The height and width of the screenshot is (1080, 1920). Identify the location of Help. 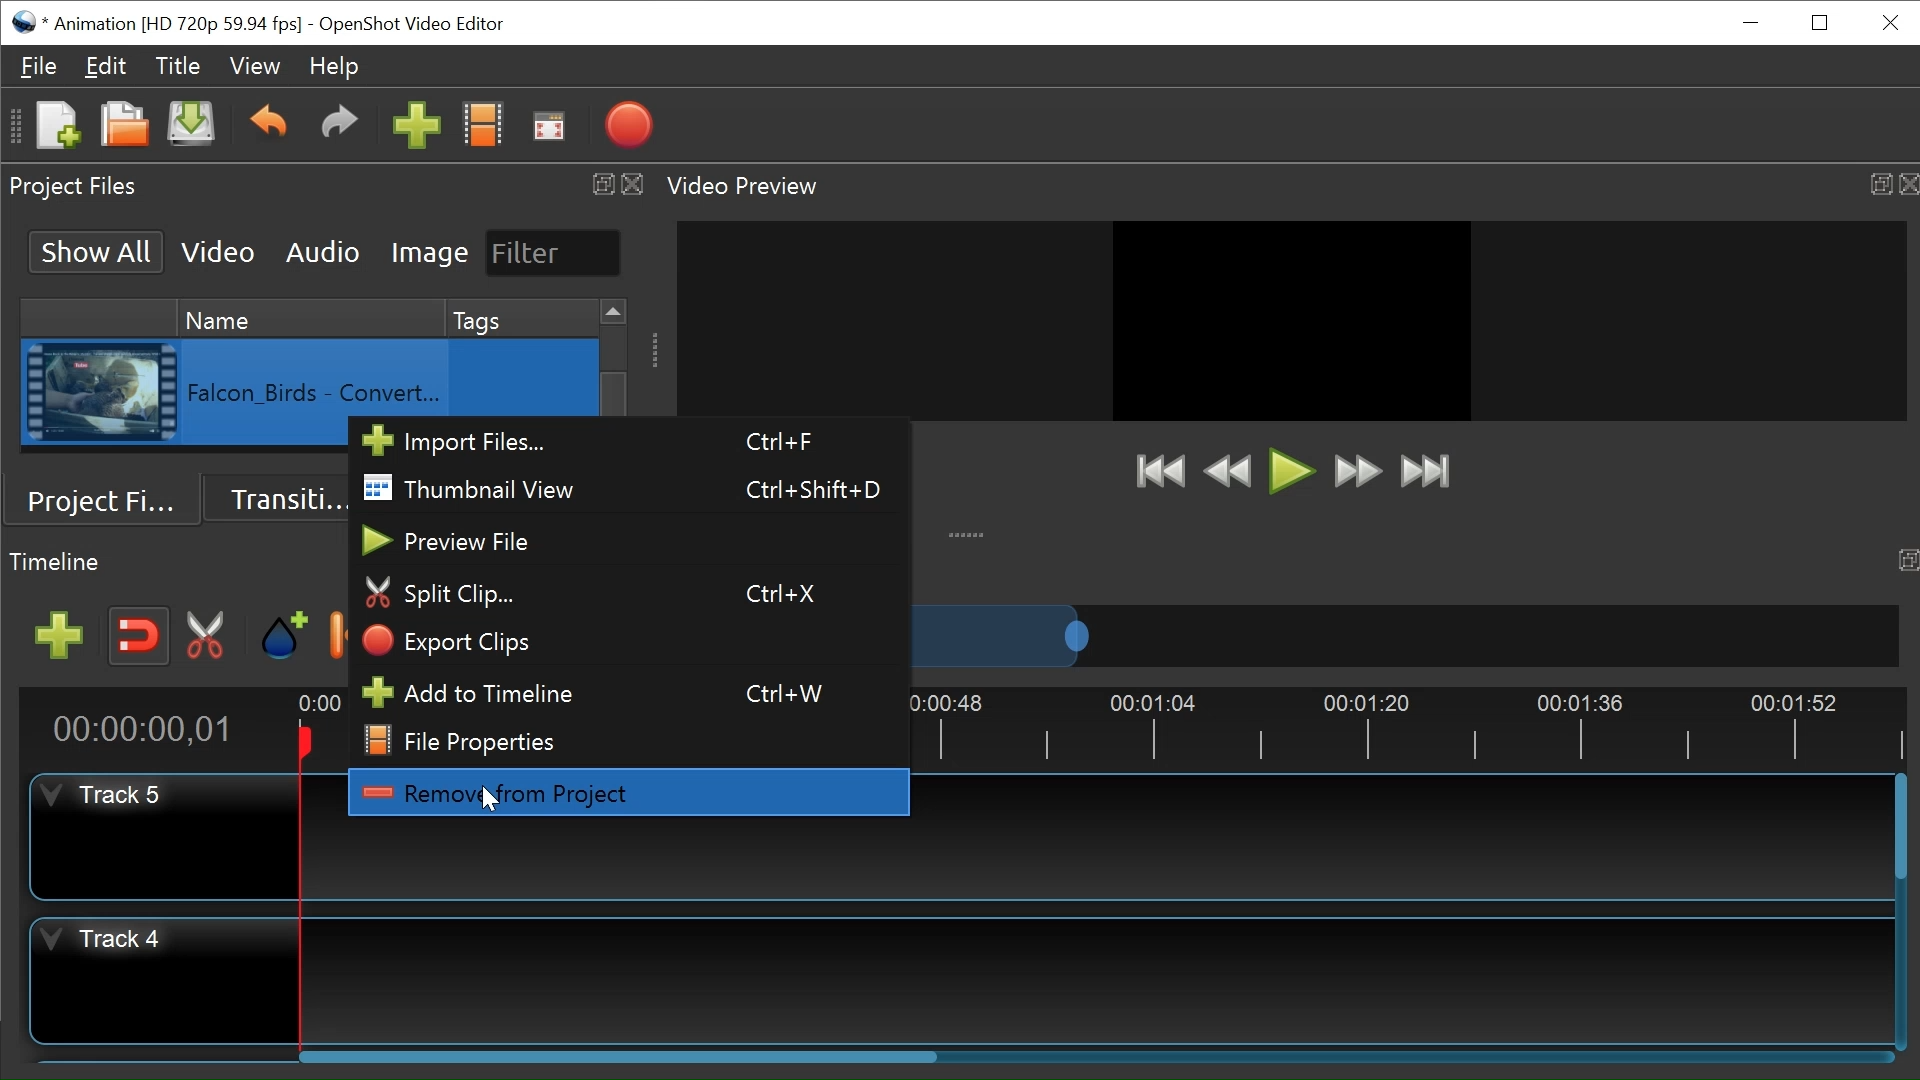
(332, 66).